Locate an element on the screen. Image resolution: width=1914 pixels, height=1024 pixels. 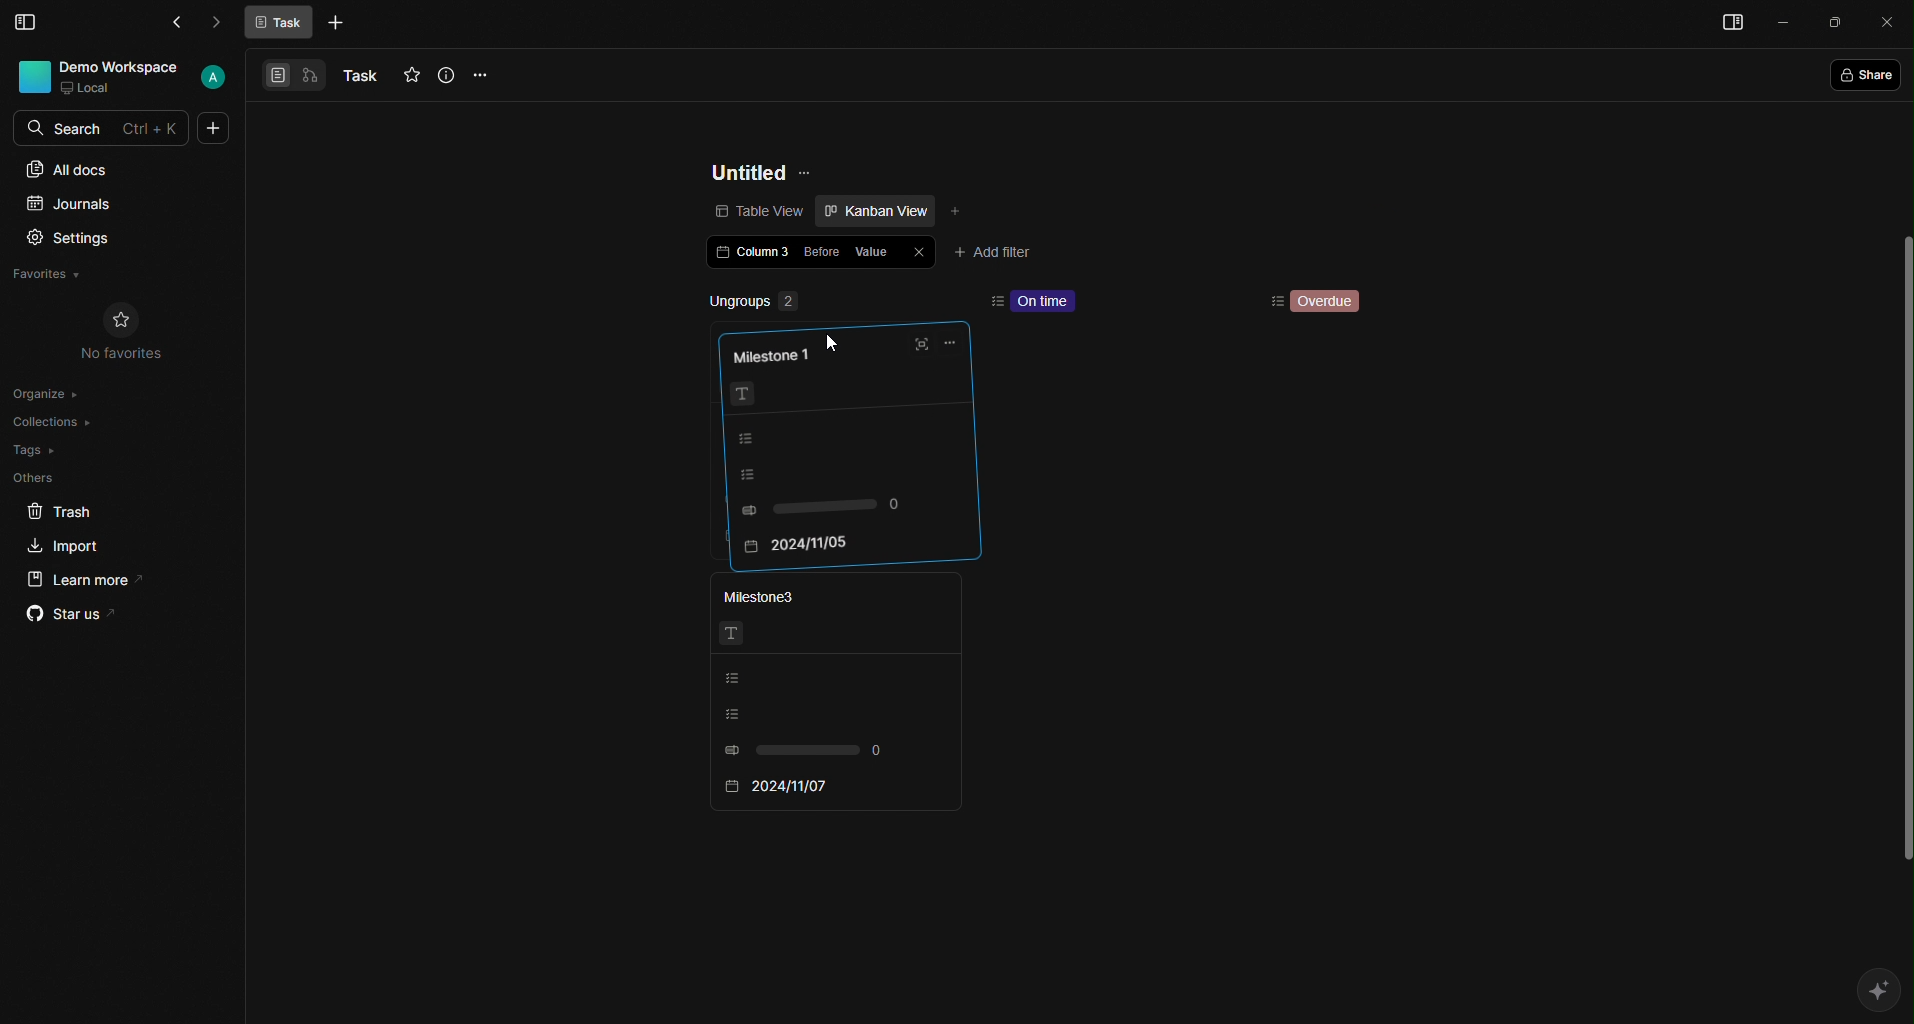
Close is located at coordinates (917, 250).